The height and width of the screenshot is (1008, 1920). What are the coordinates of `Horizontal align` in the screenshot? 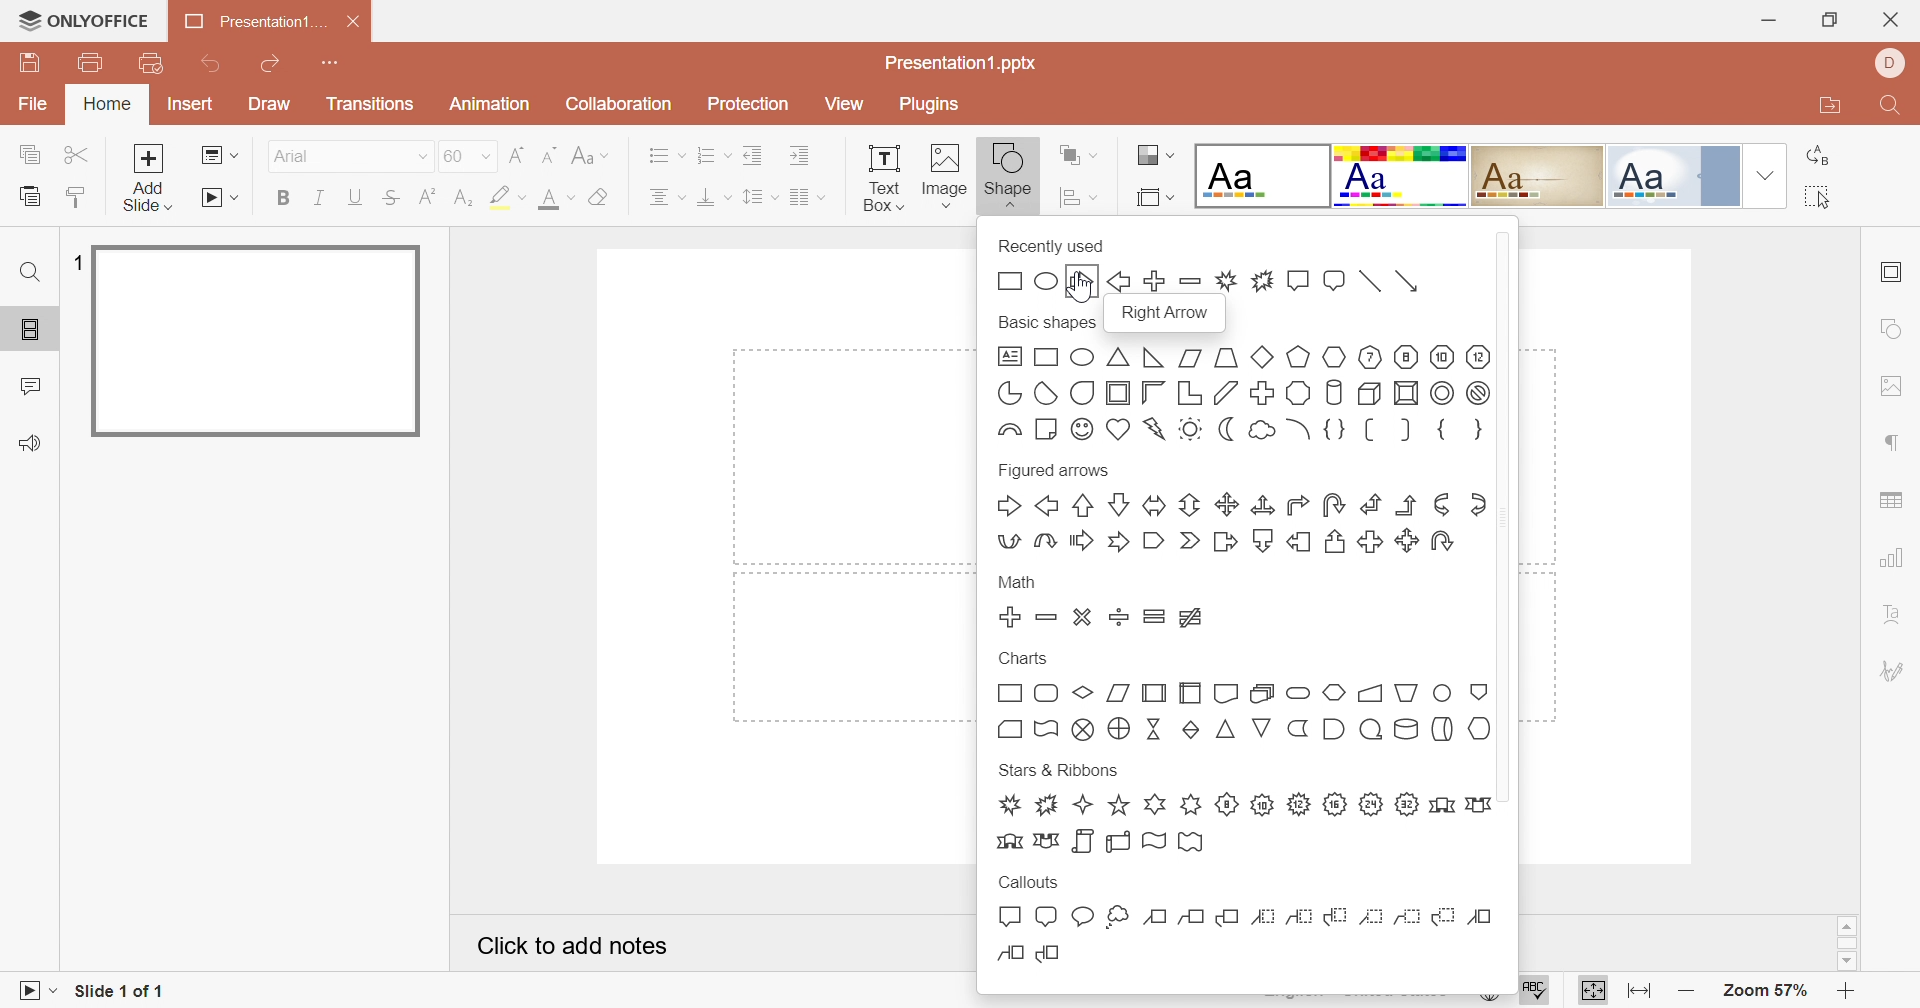 It's located at (666, 198).